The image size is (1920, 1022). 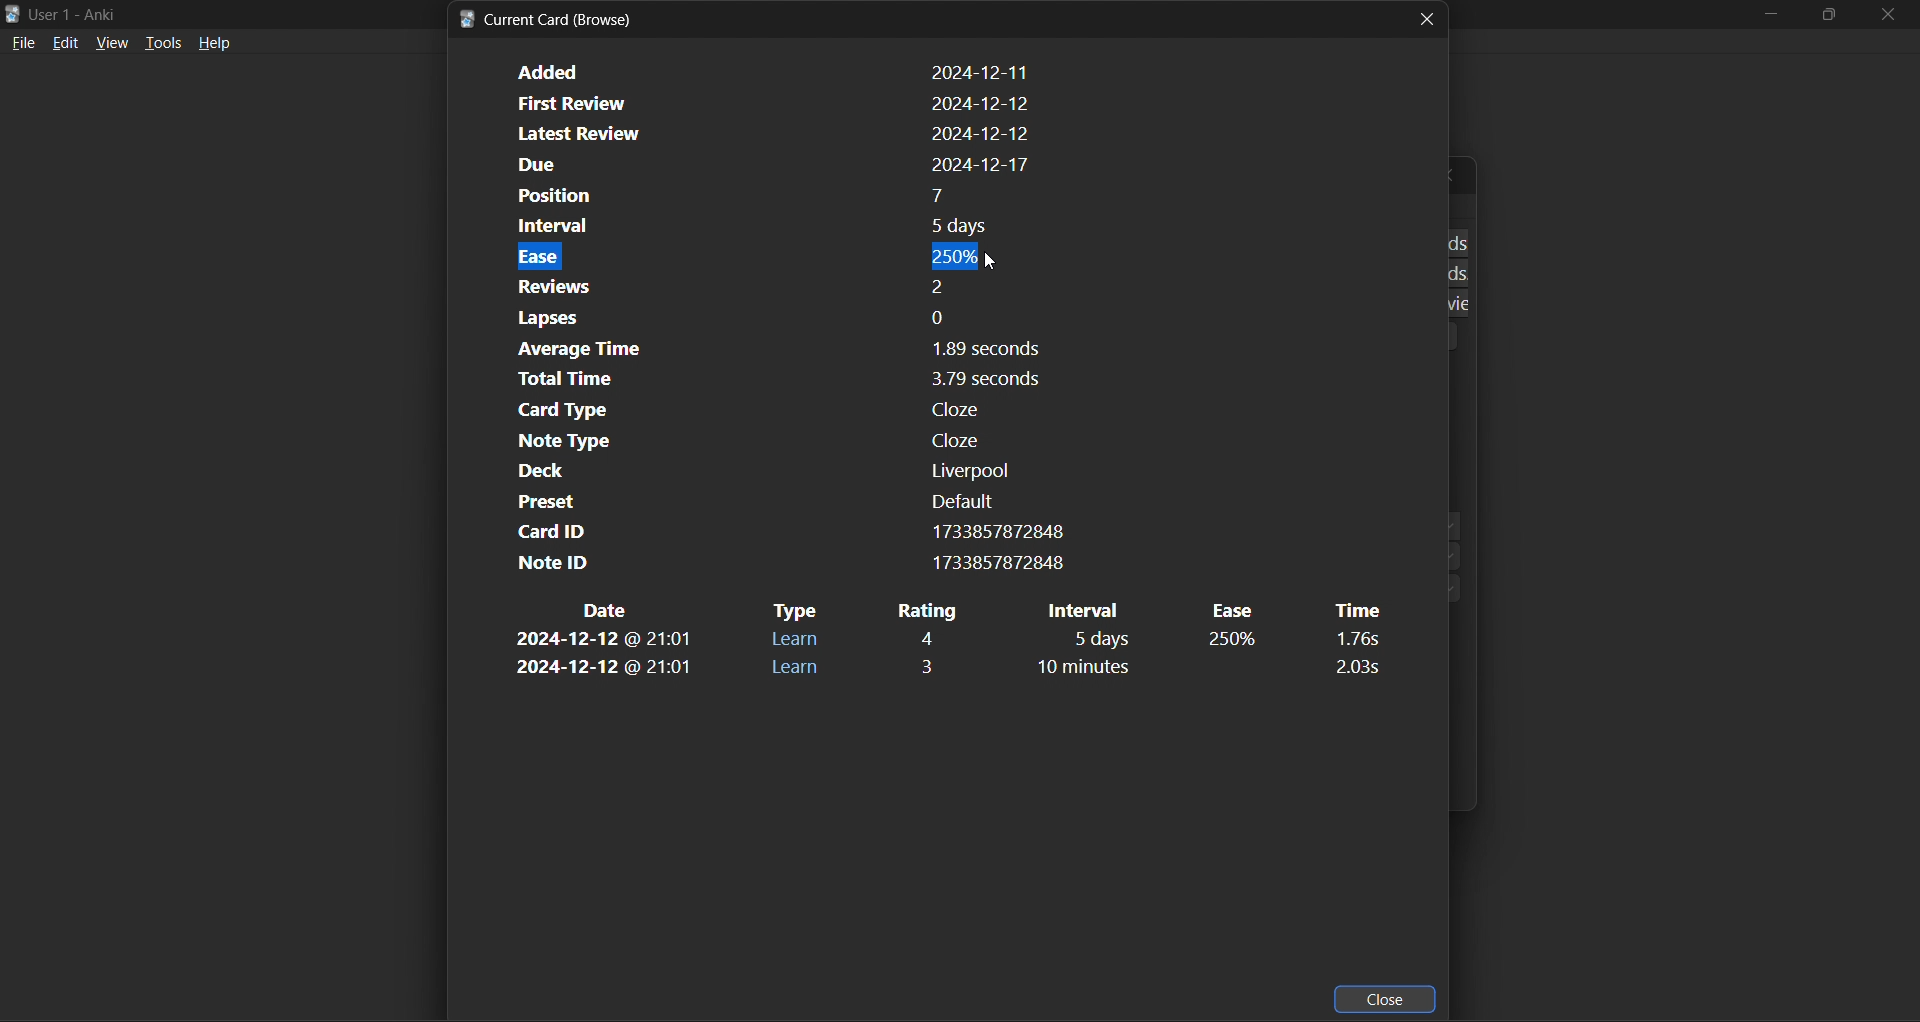 I want to click on date, so click(x=603, y=669).